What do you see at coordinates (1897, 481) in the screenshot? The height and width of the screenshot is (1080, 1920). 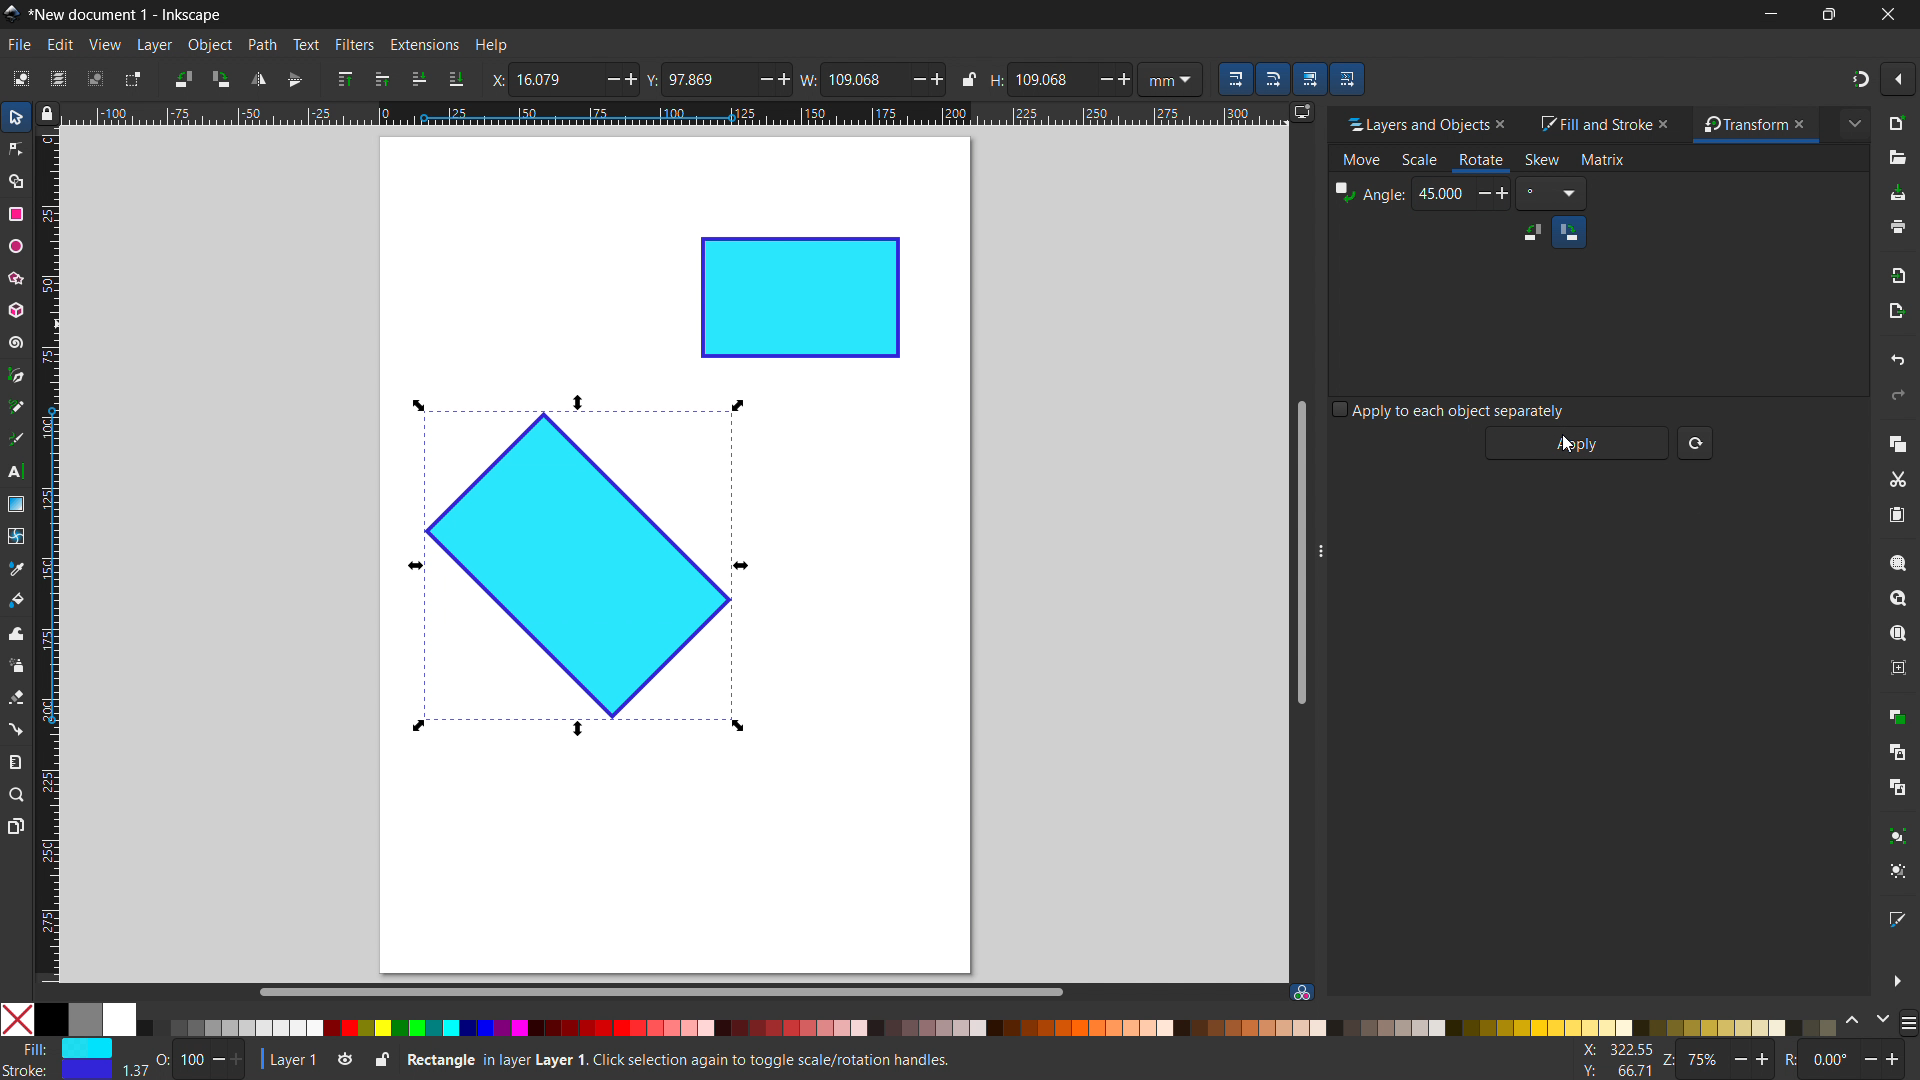 I see `cut` at bounding box center [1897, 481].